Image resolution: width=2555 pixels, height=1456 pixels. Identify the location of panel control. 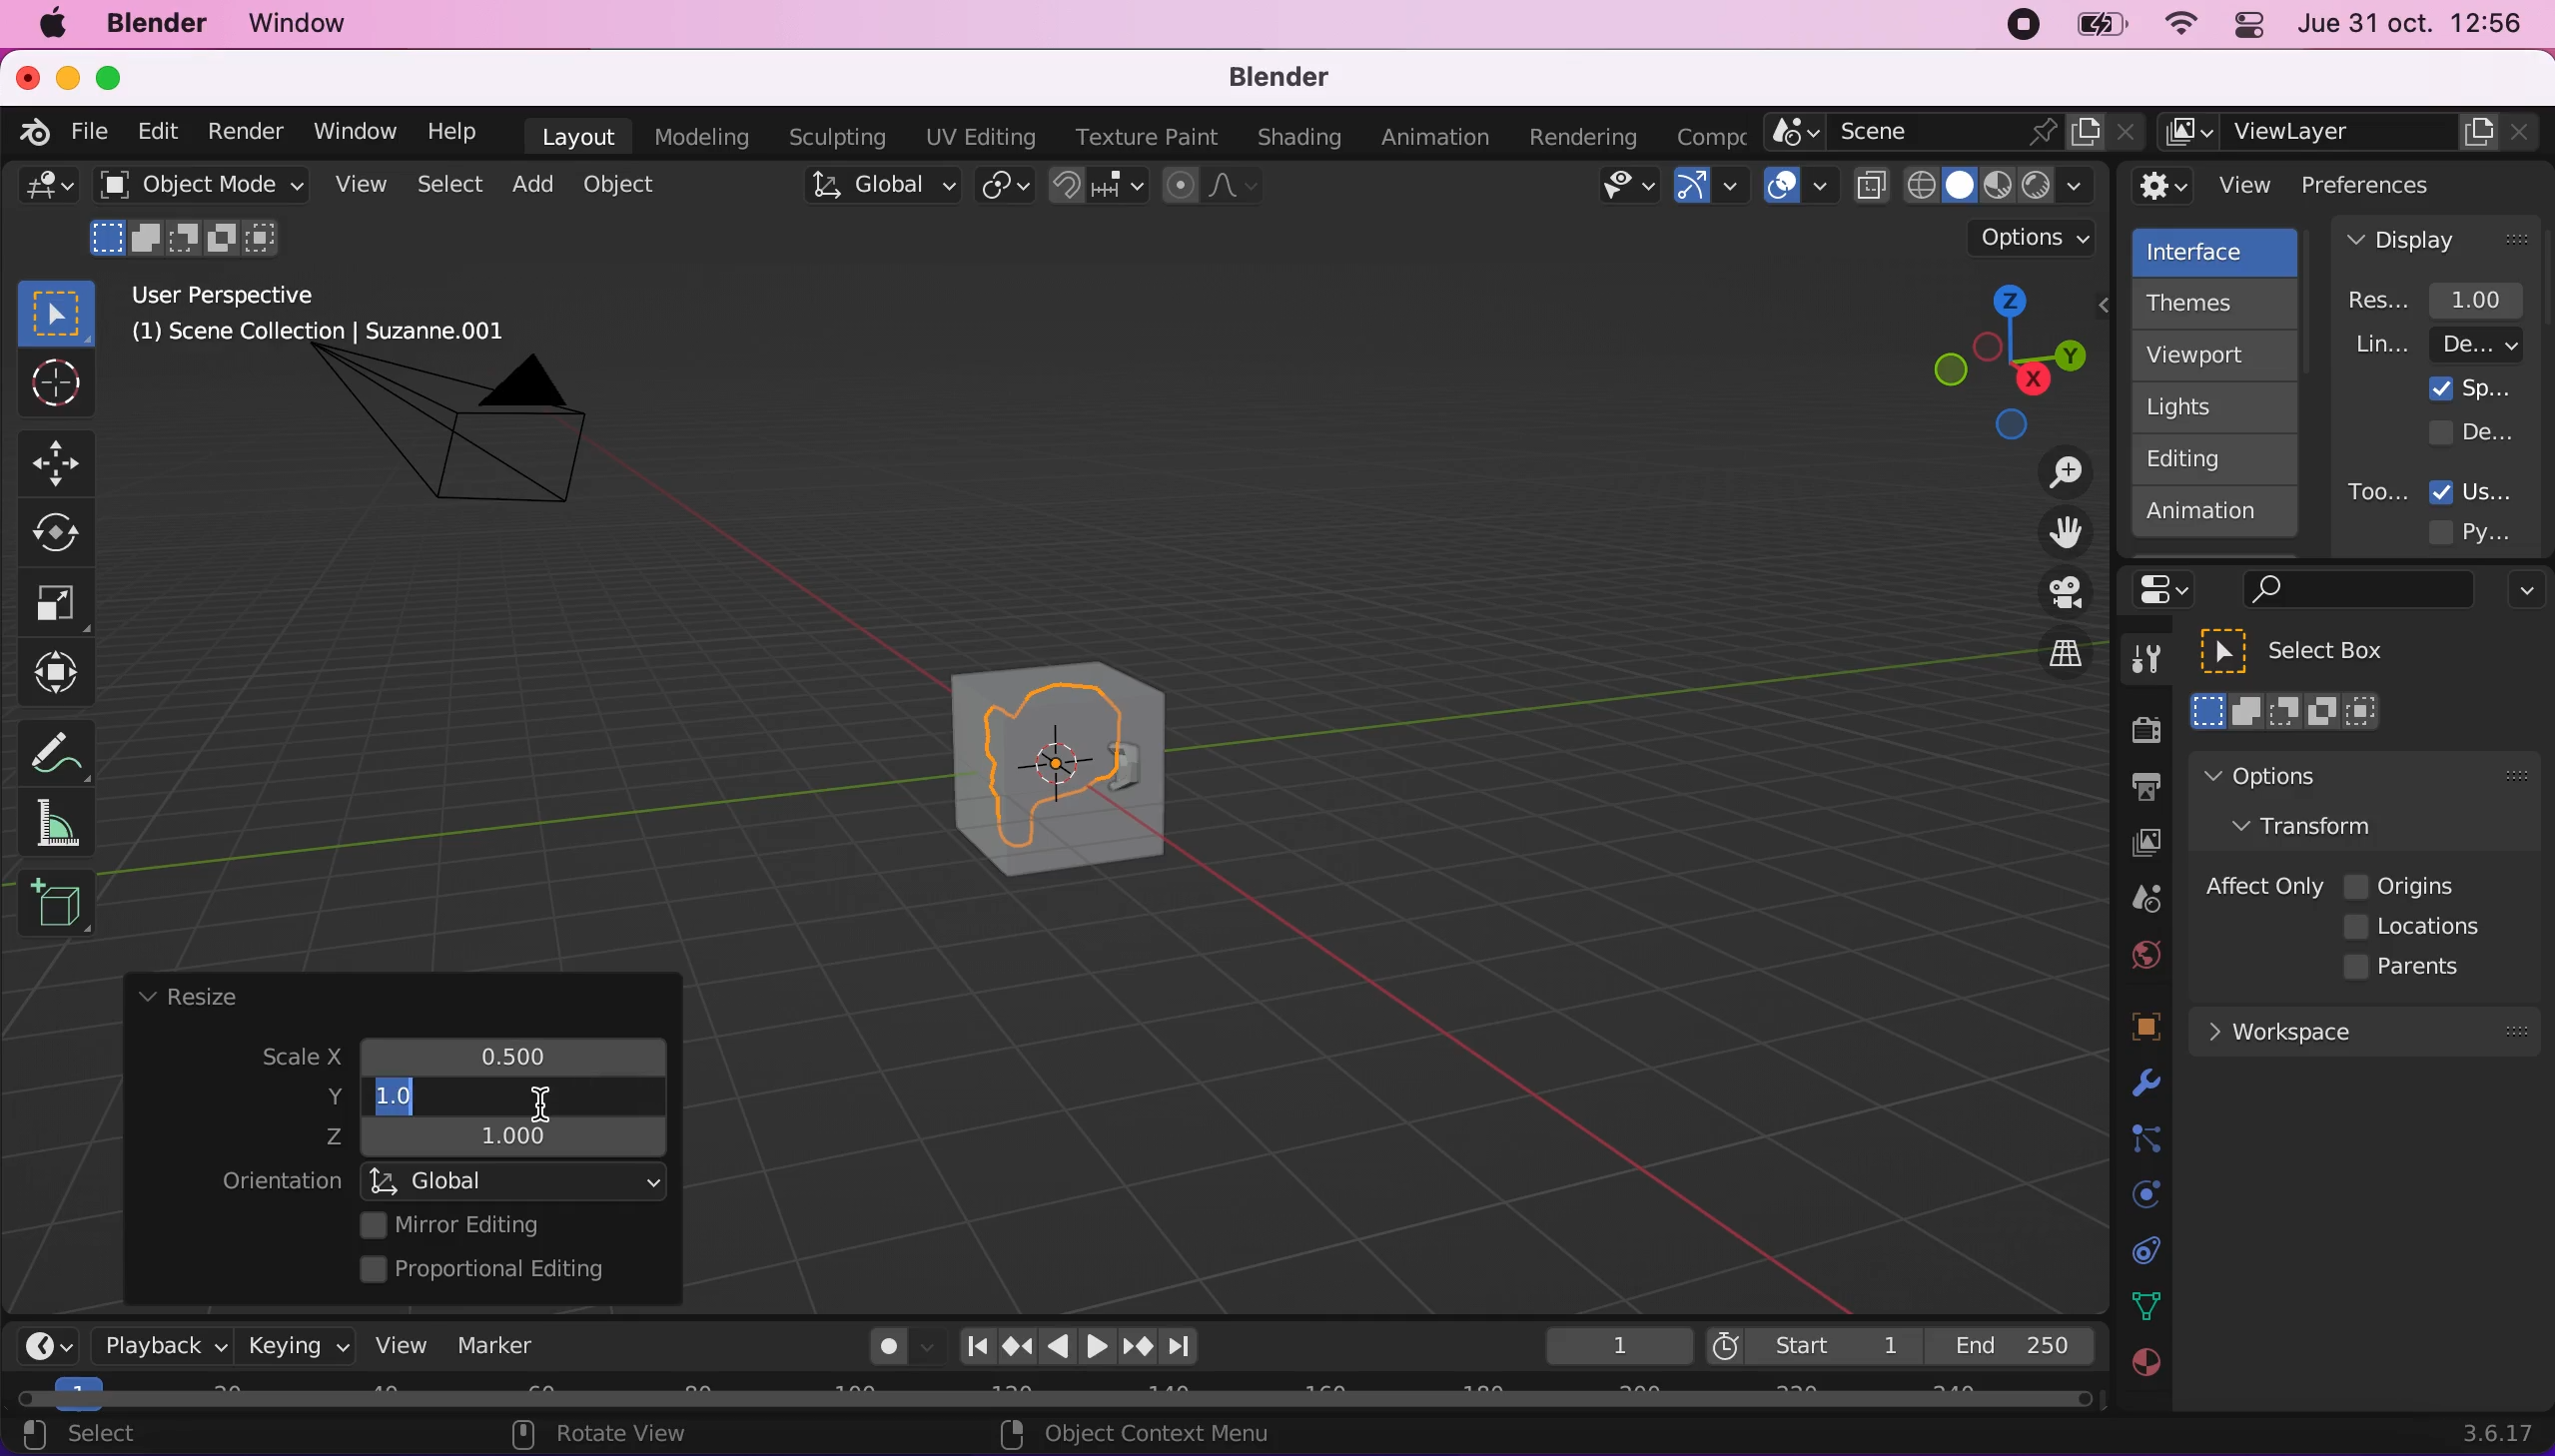
(2170, 590).